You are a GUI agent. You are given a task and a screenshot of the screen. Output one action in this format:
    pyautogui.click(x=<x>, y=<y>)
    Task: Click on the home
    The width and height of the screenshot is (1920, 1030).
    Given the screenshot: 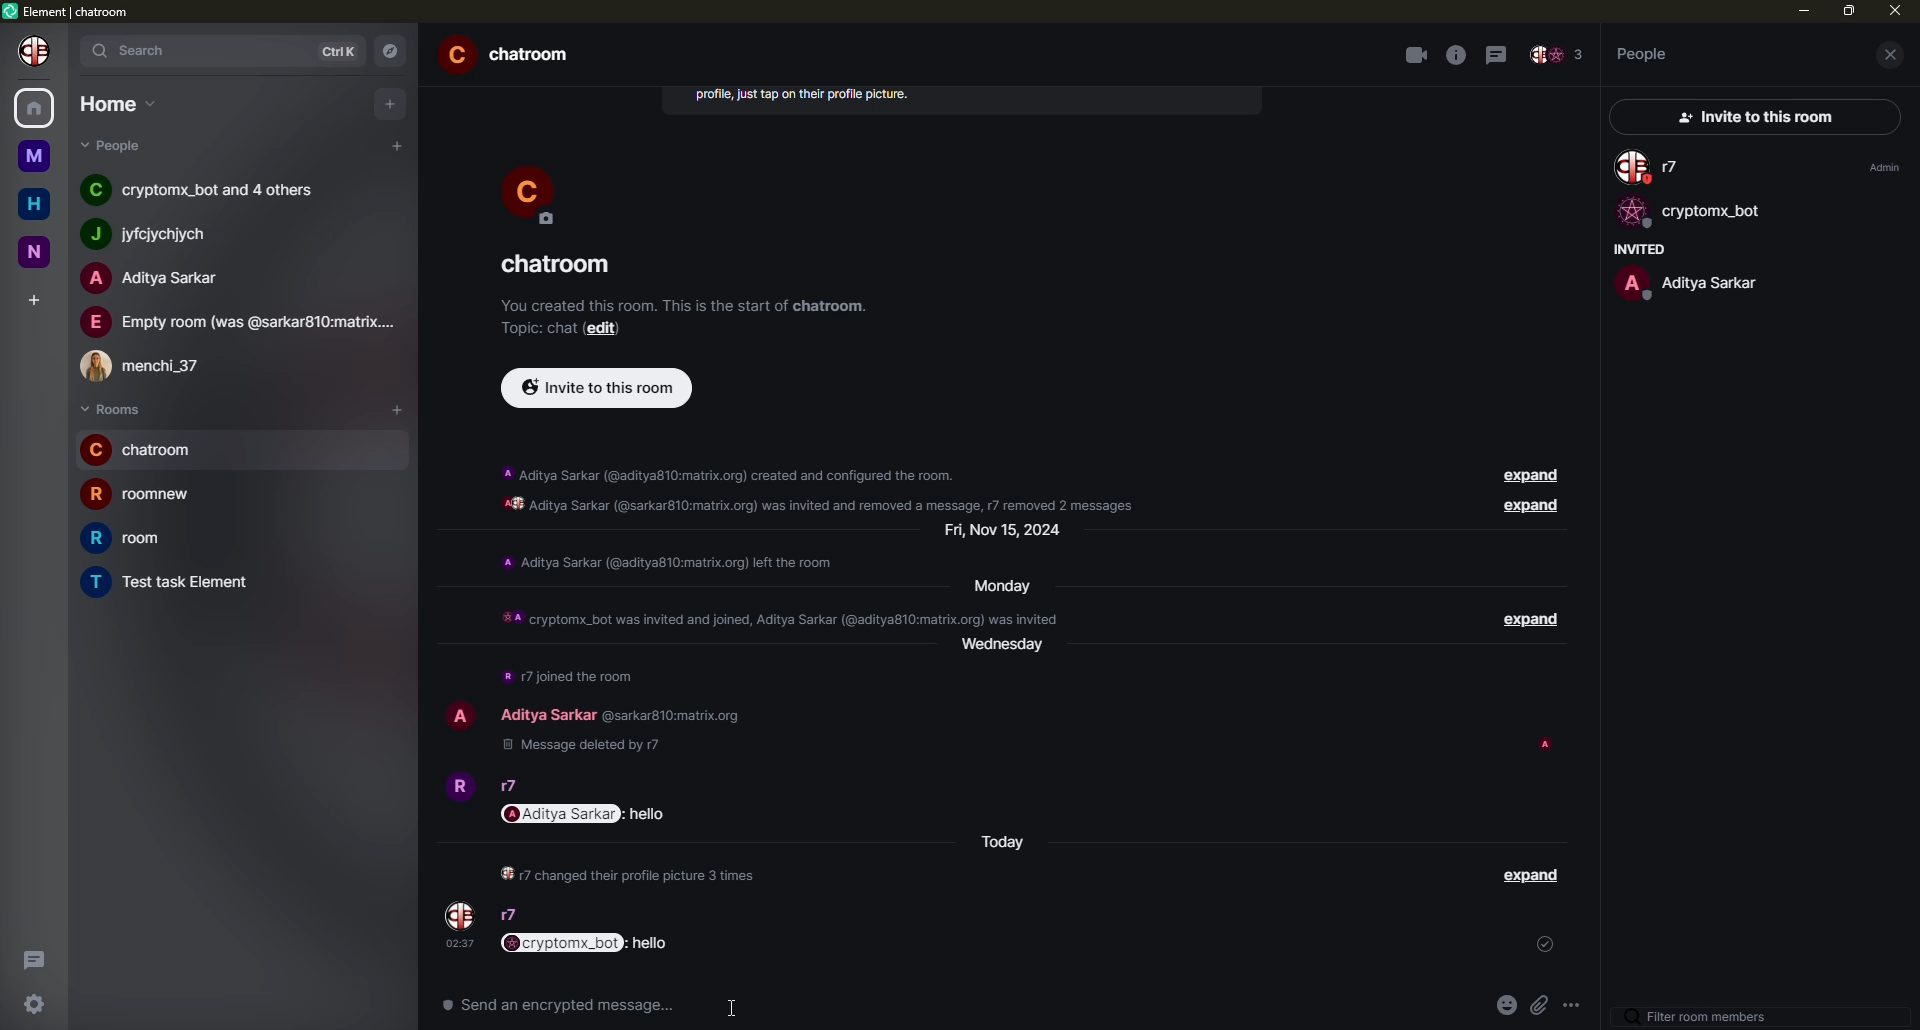 What is the action you would take?
    pyautogui.click(x=37, y=205)
    